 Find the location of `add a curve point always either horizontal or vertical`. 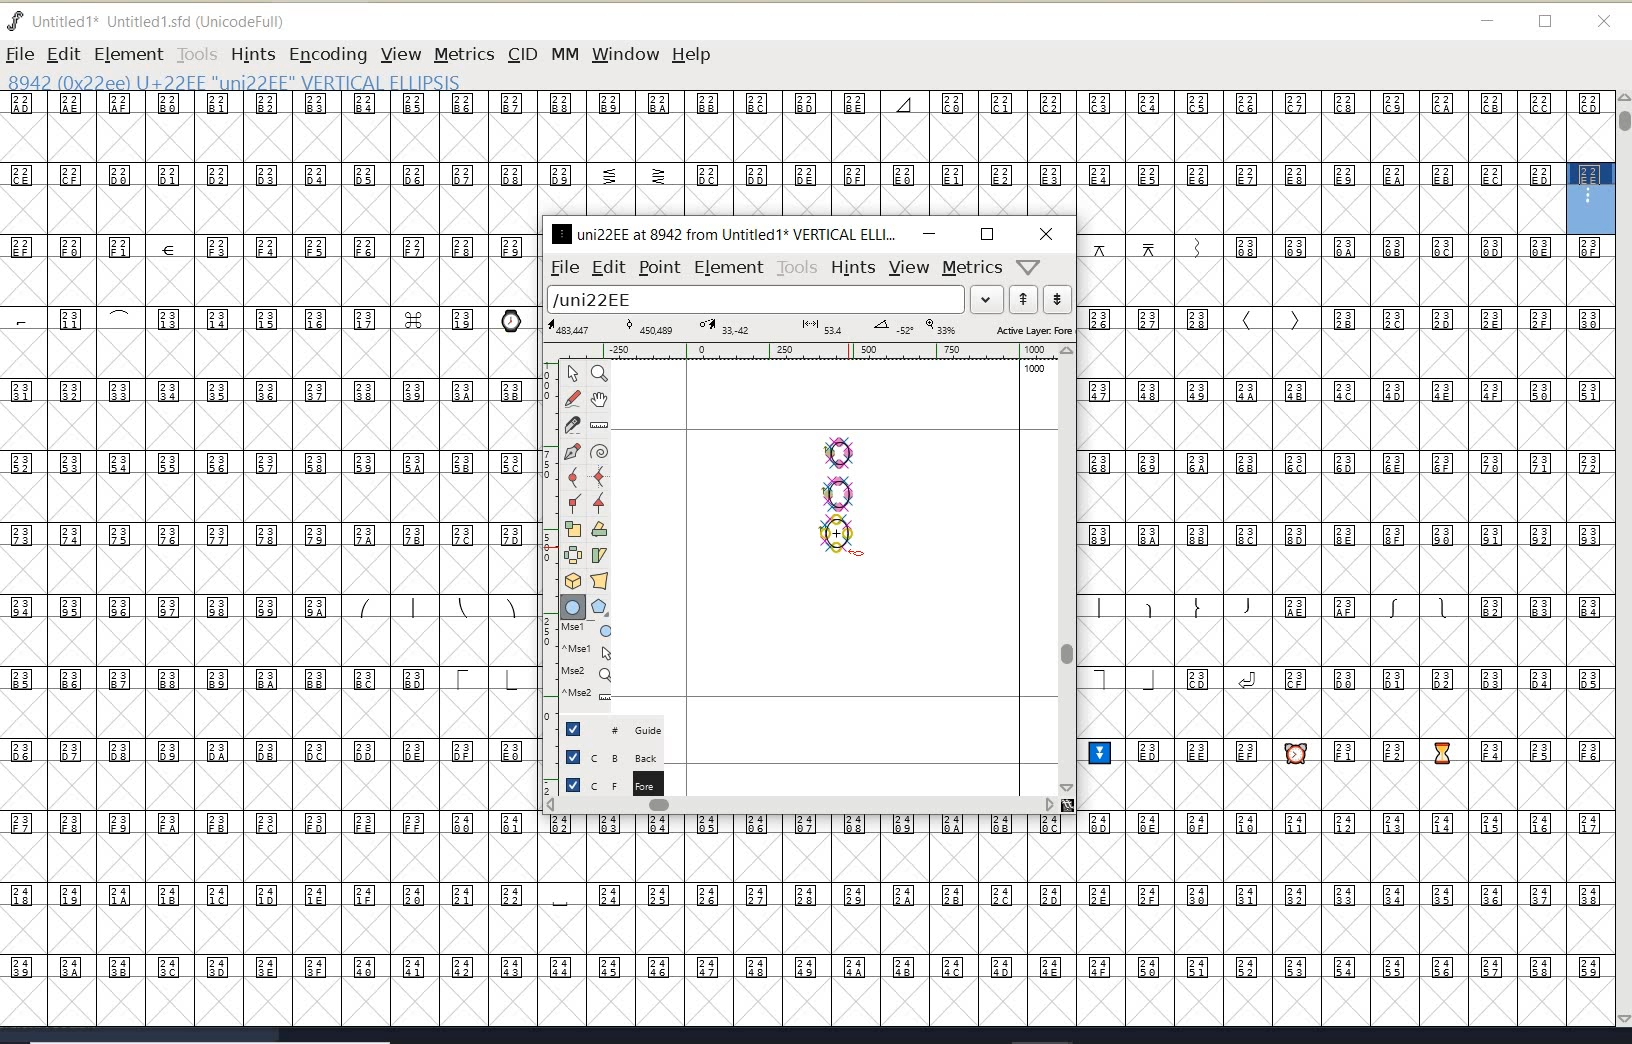

add a curve point always either horizontal or vertical is located at coordinates (597, 476).